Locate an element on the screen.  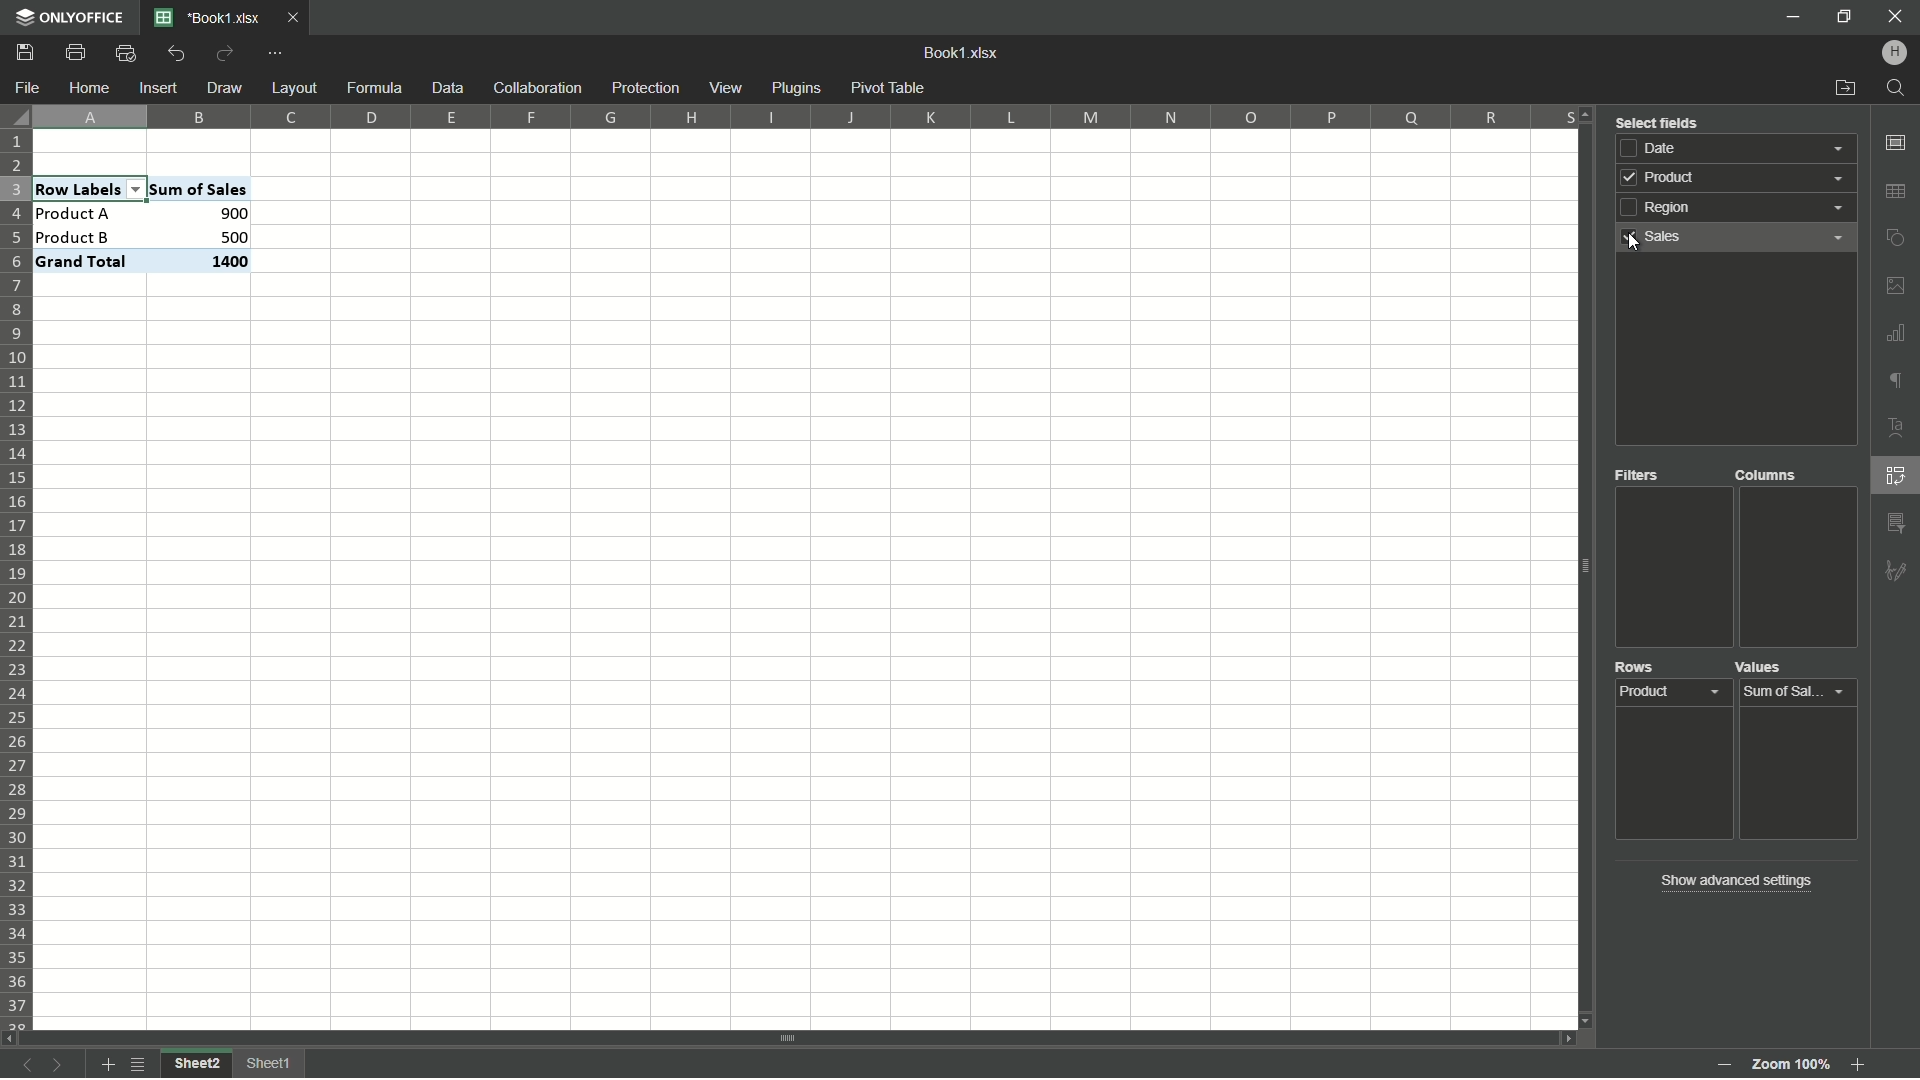
Layout is located at coordinates (292, 87).